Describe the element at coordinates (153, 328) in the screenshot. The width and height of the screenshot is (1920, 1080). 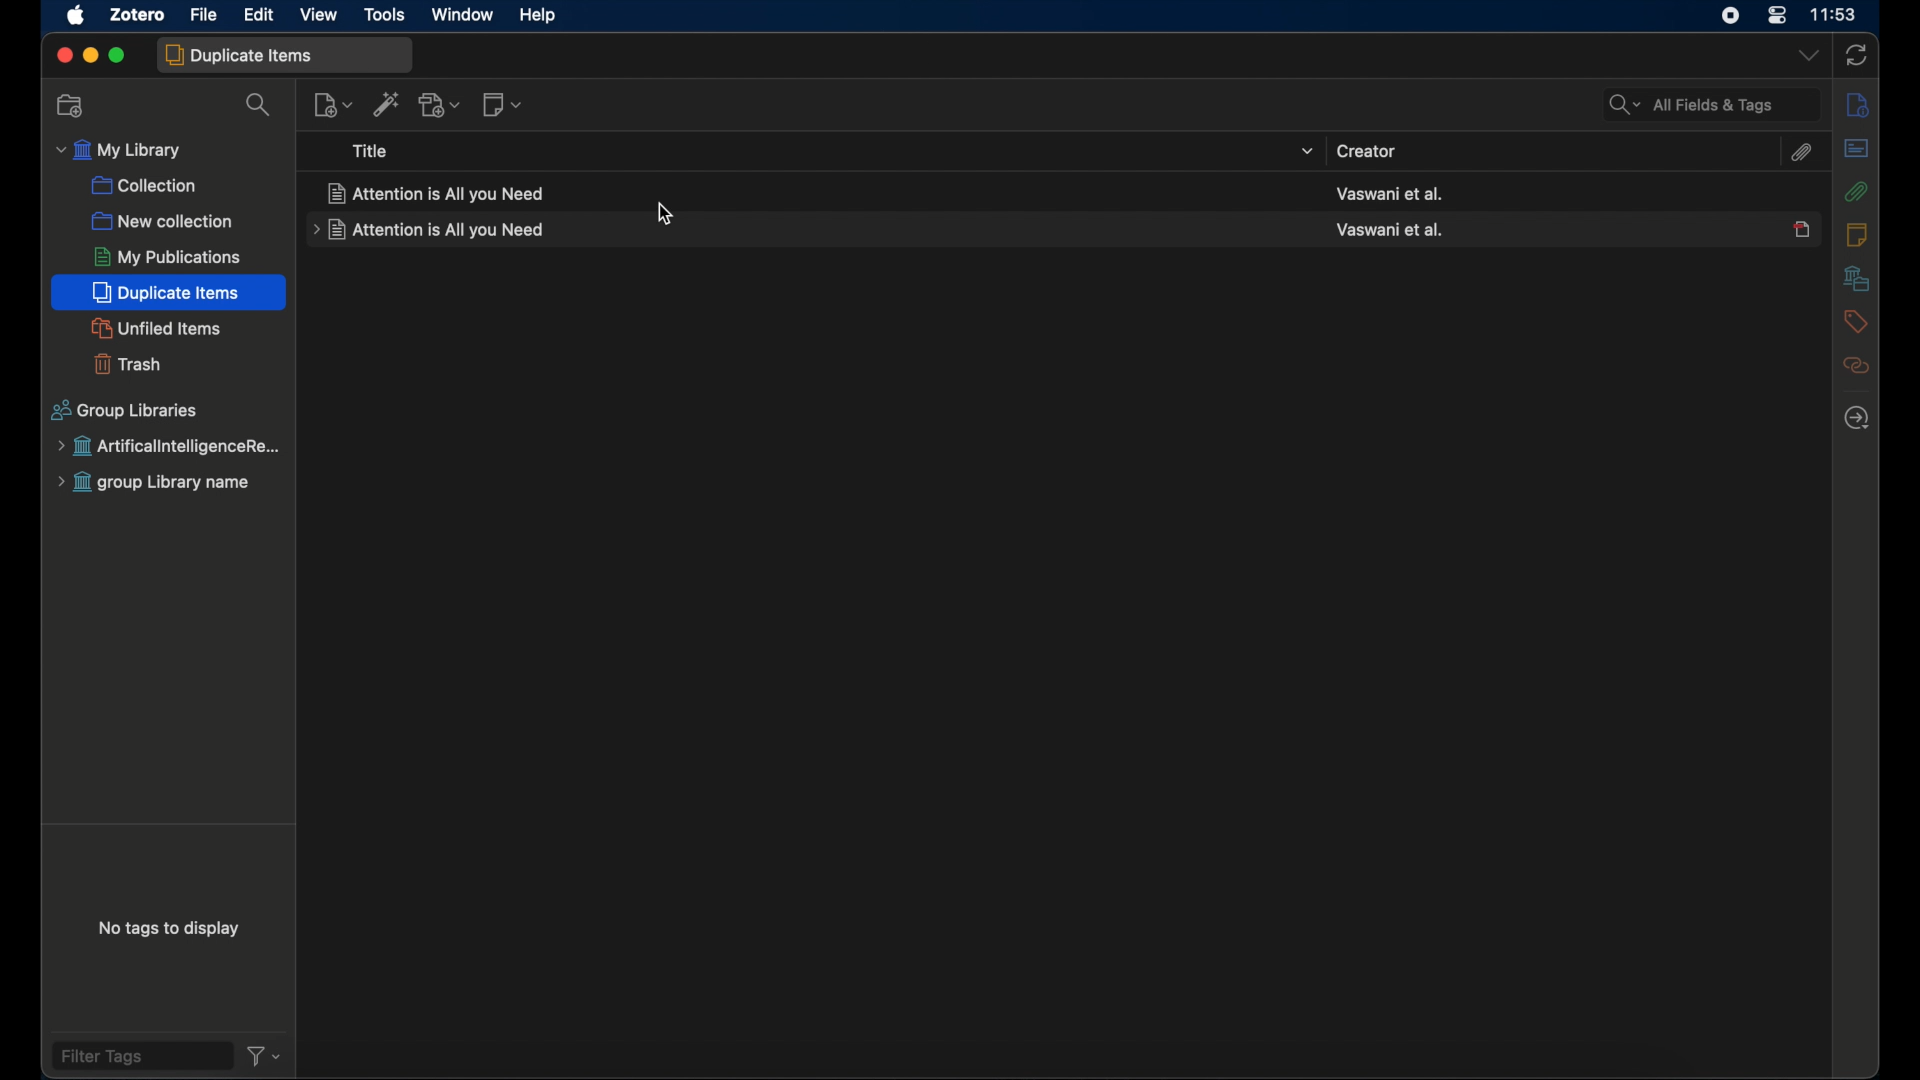
I see `unfiled items` at that location.